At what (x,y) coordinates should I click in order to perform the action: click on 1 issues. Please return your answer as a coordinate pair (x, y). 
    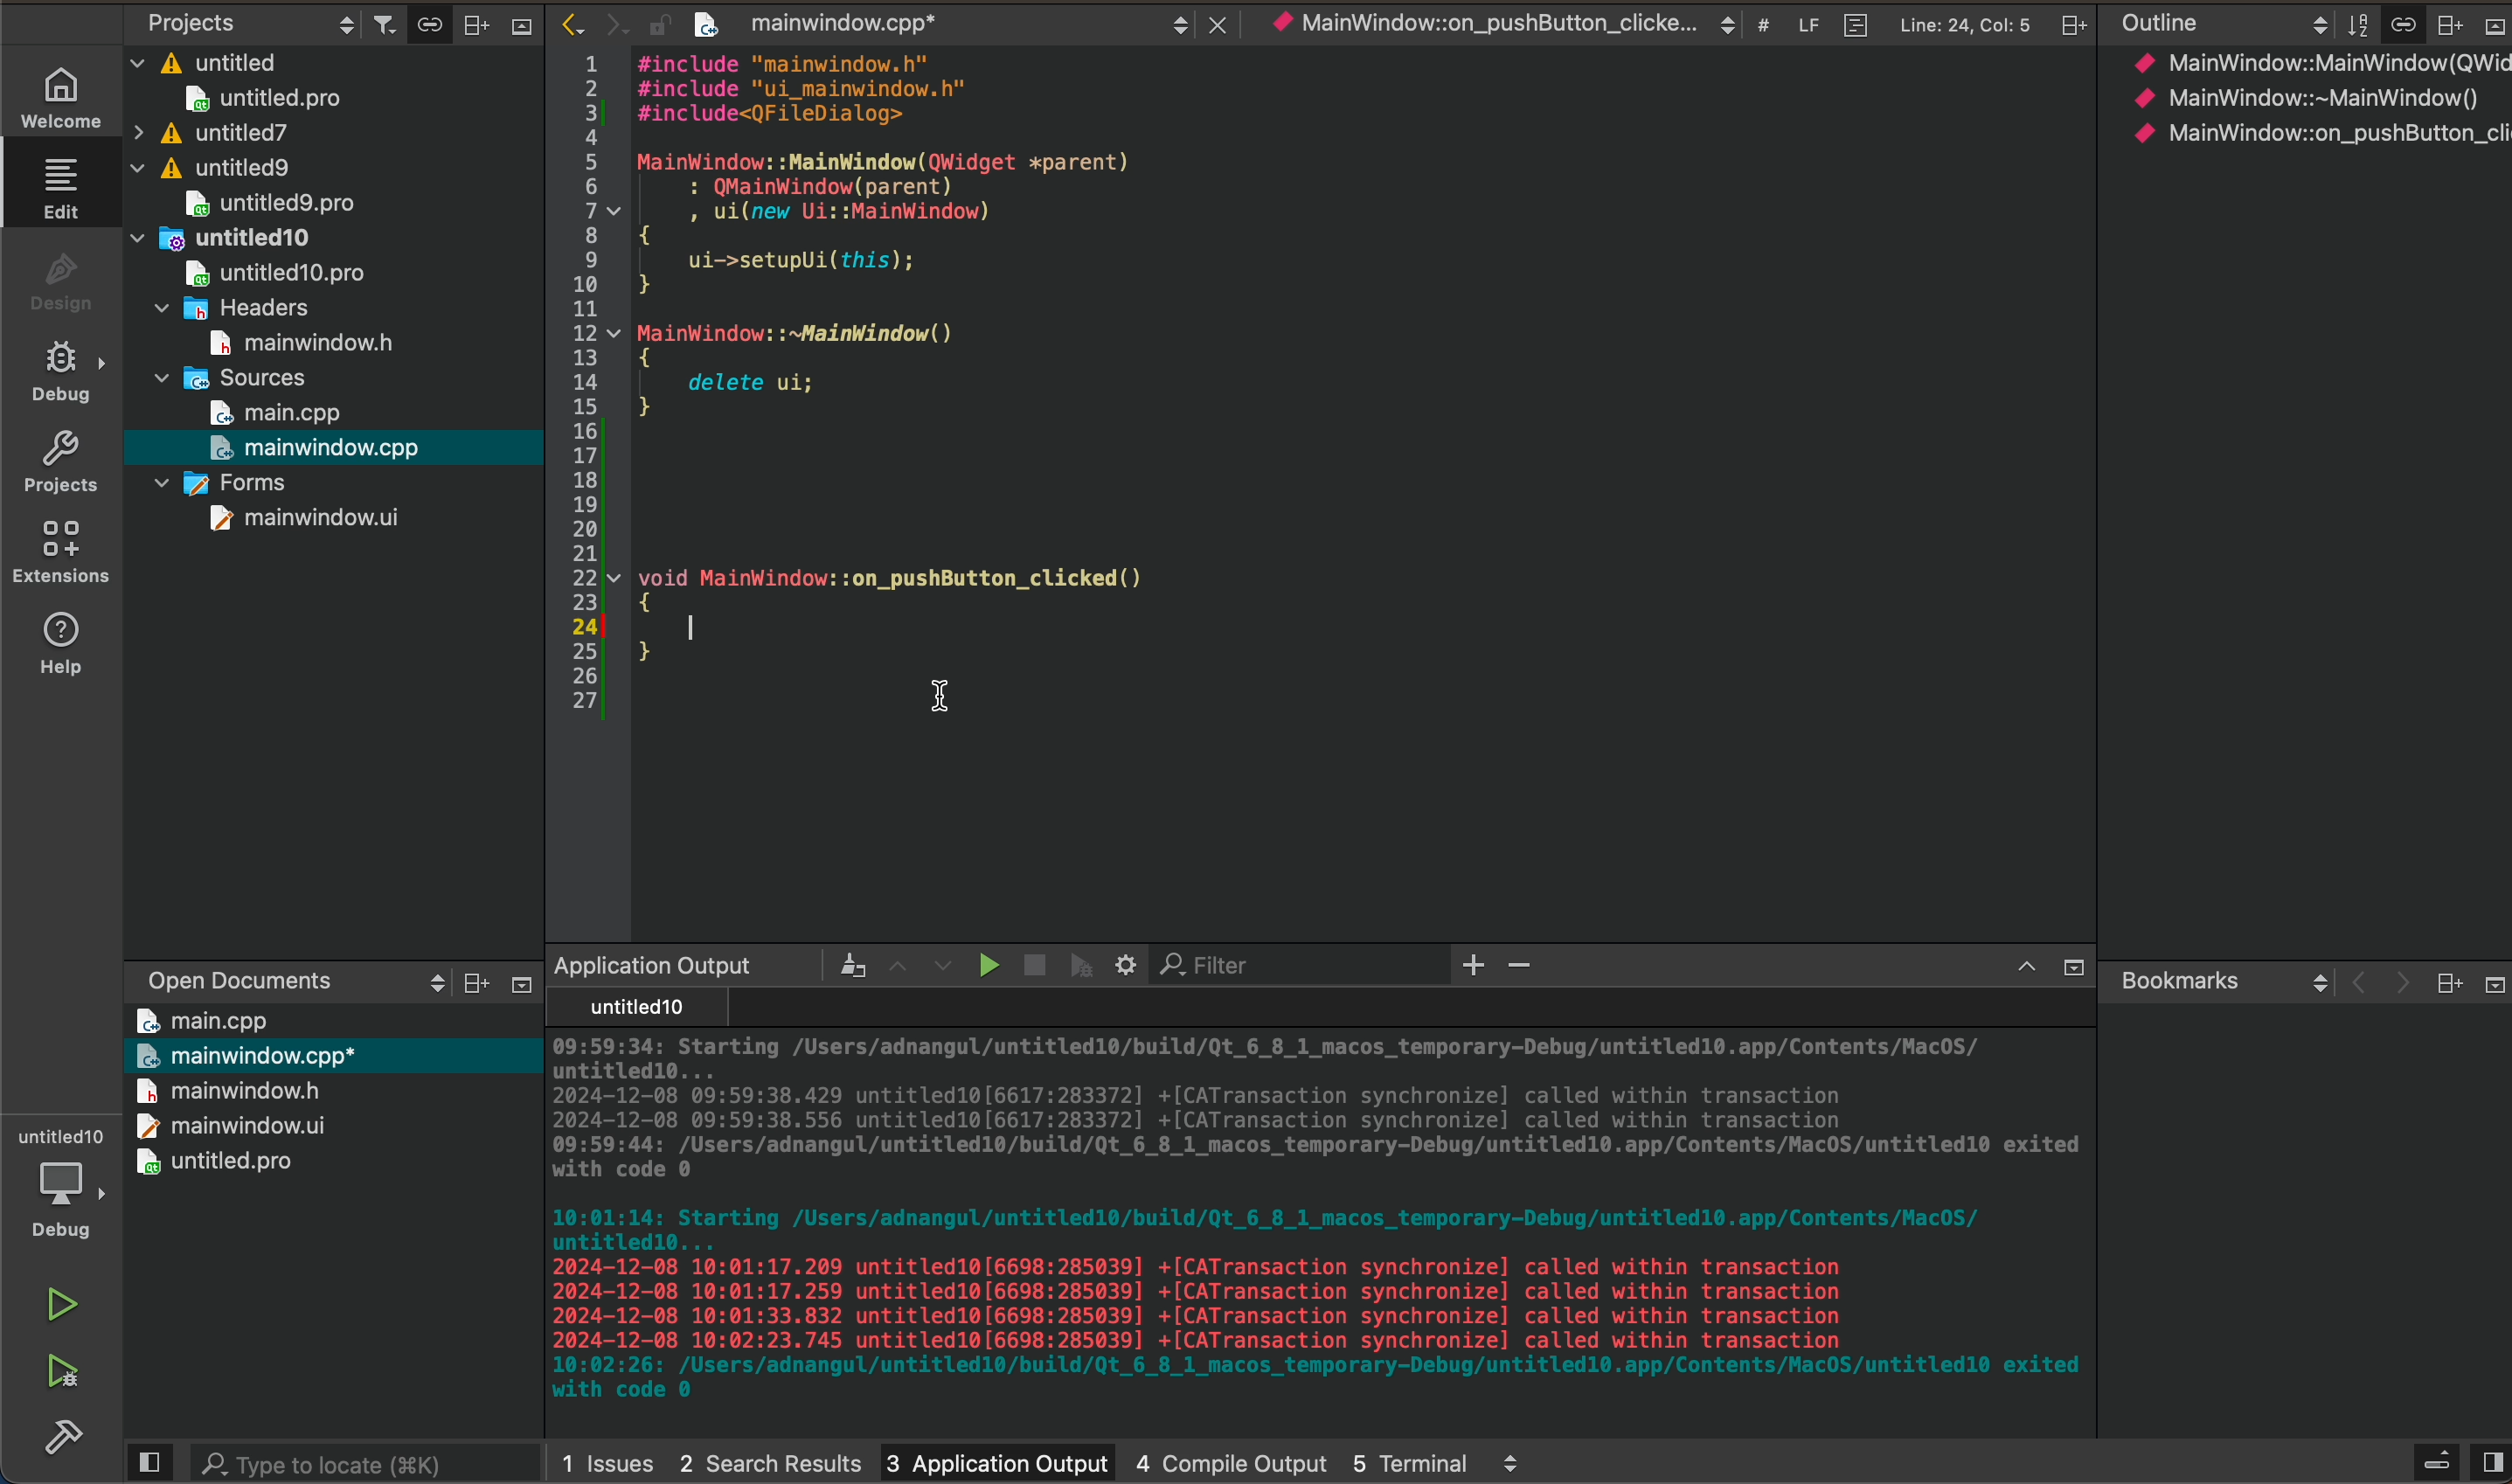
    Looking at the image, I should click on (607, 1458).